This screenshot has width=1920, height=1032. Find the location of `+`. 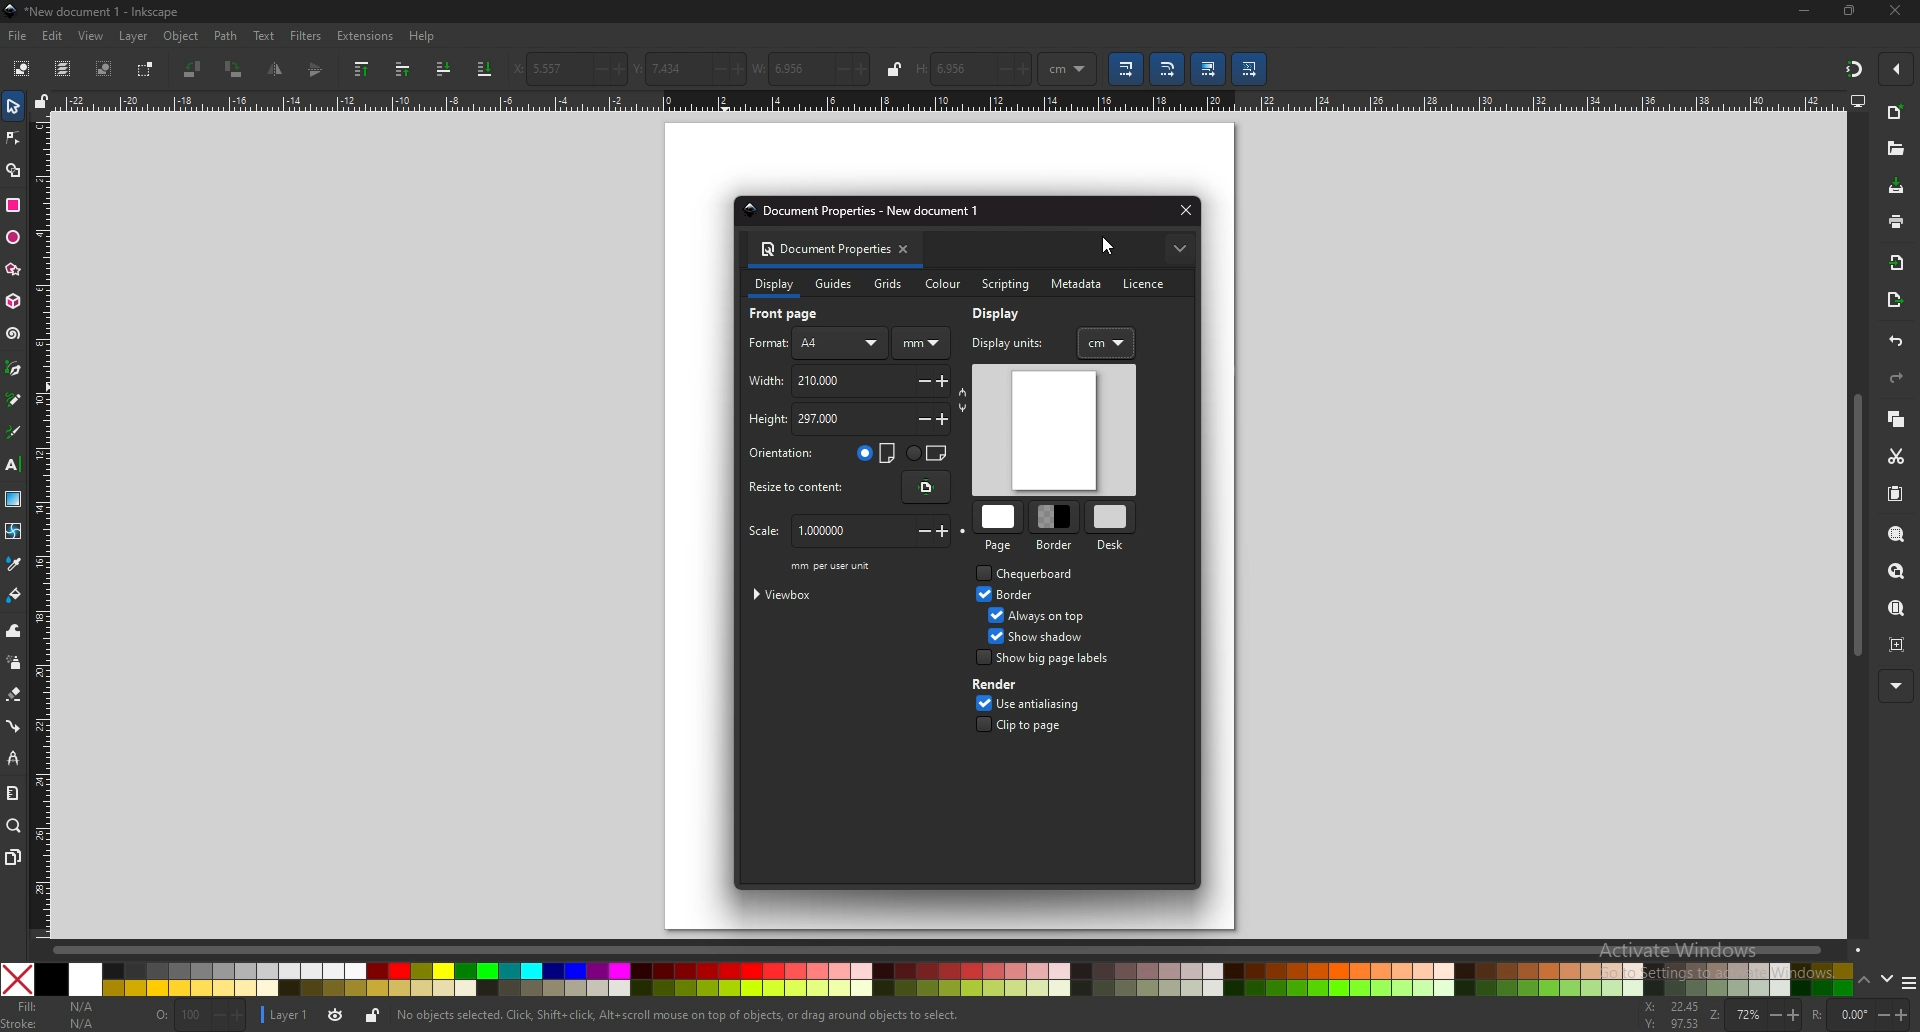

+ is located at coordinates (617, 70).